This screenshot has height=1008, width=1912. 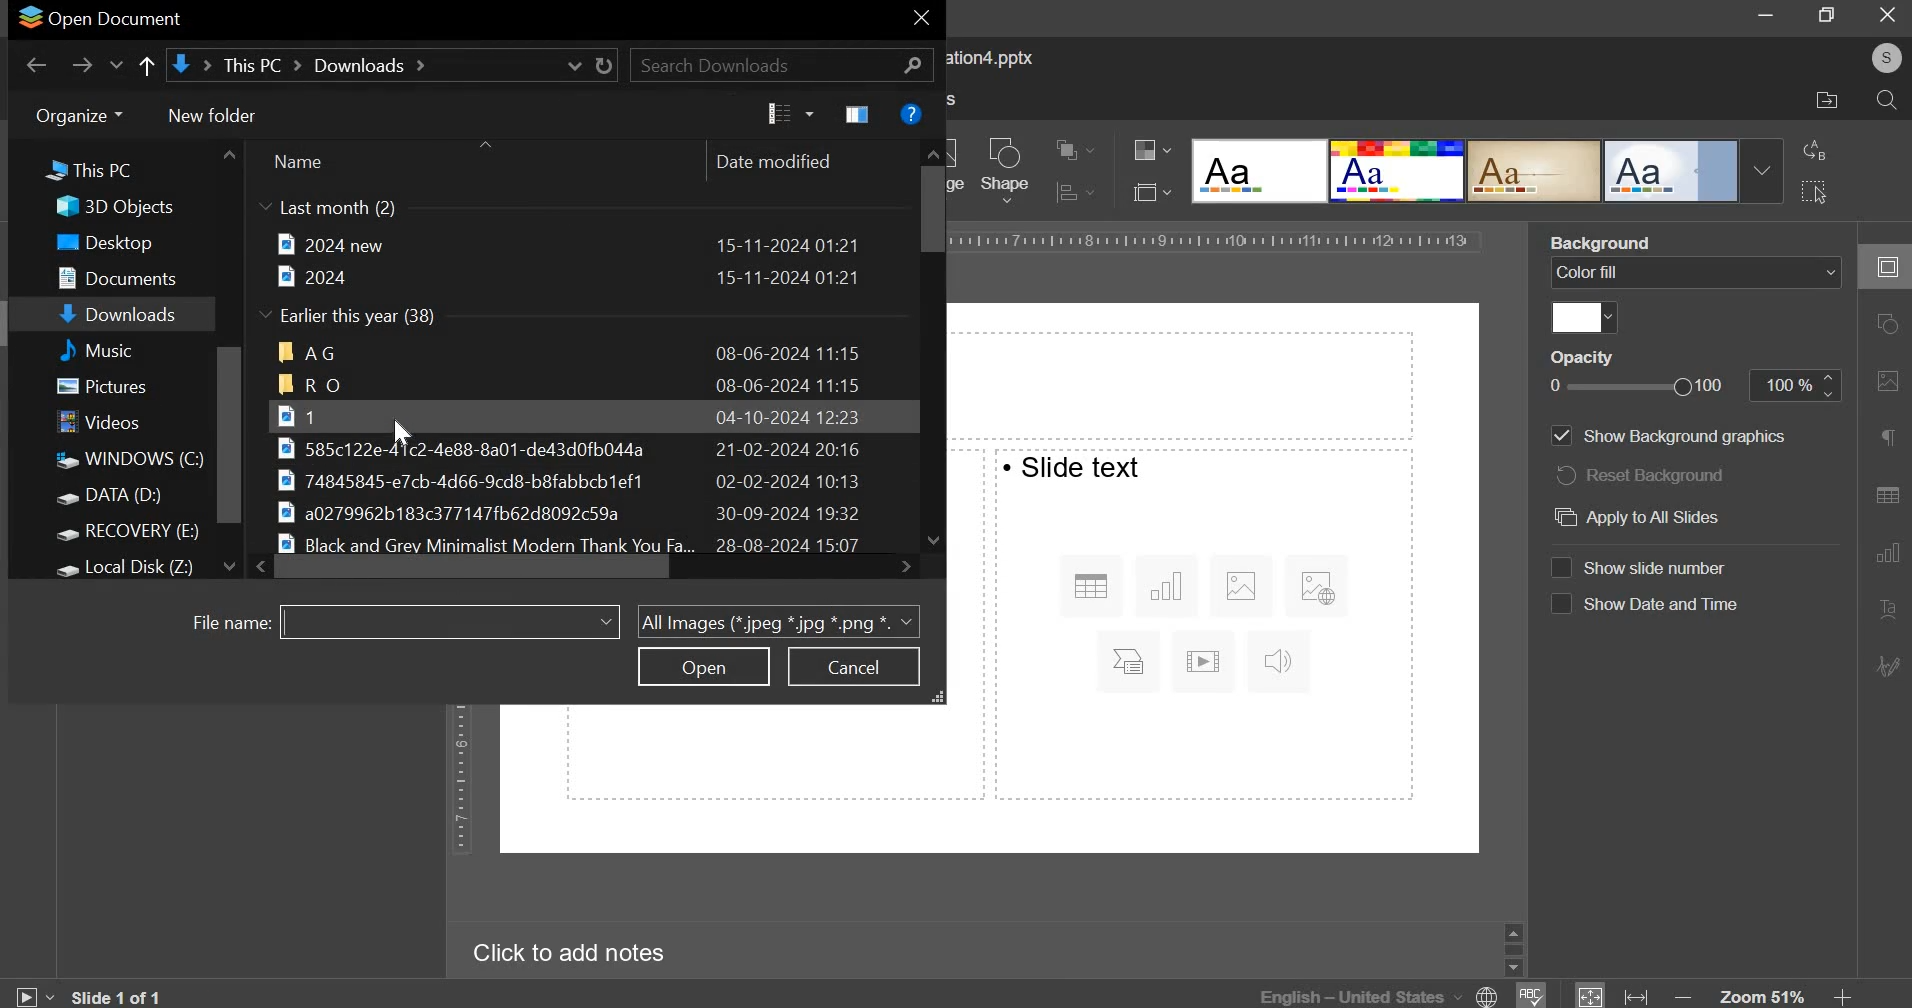 What do you see at coordinates (32, 993) in the screenshot?
I see `slide show` at bounding box center [32, 993].